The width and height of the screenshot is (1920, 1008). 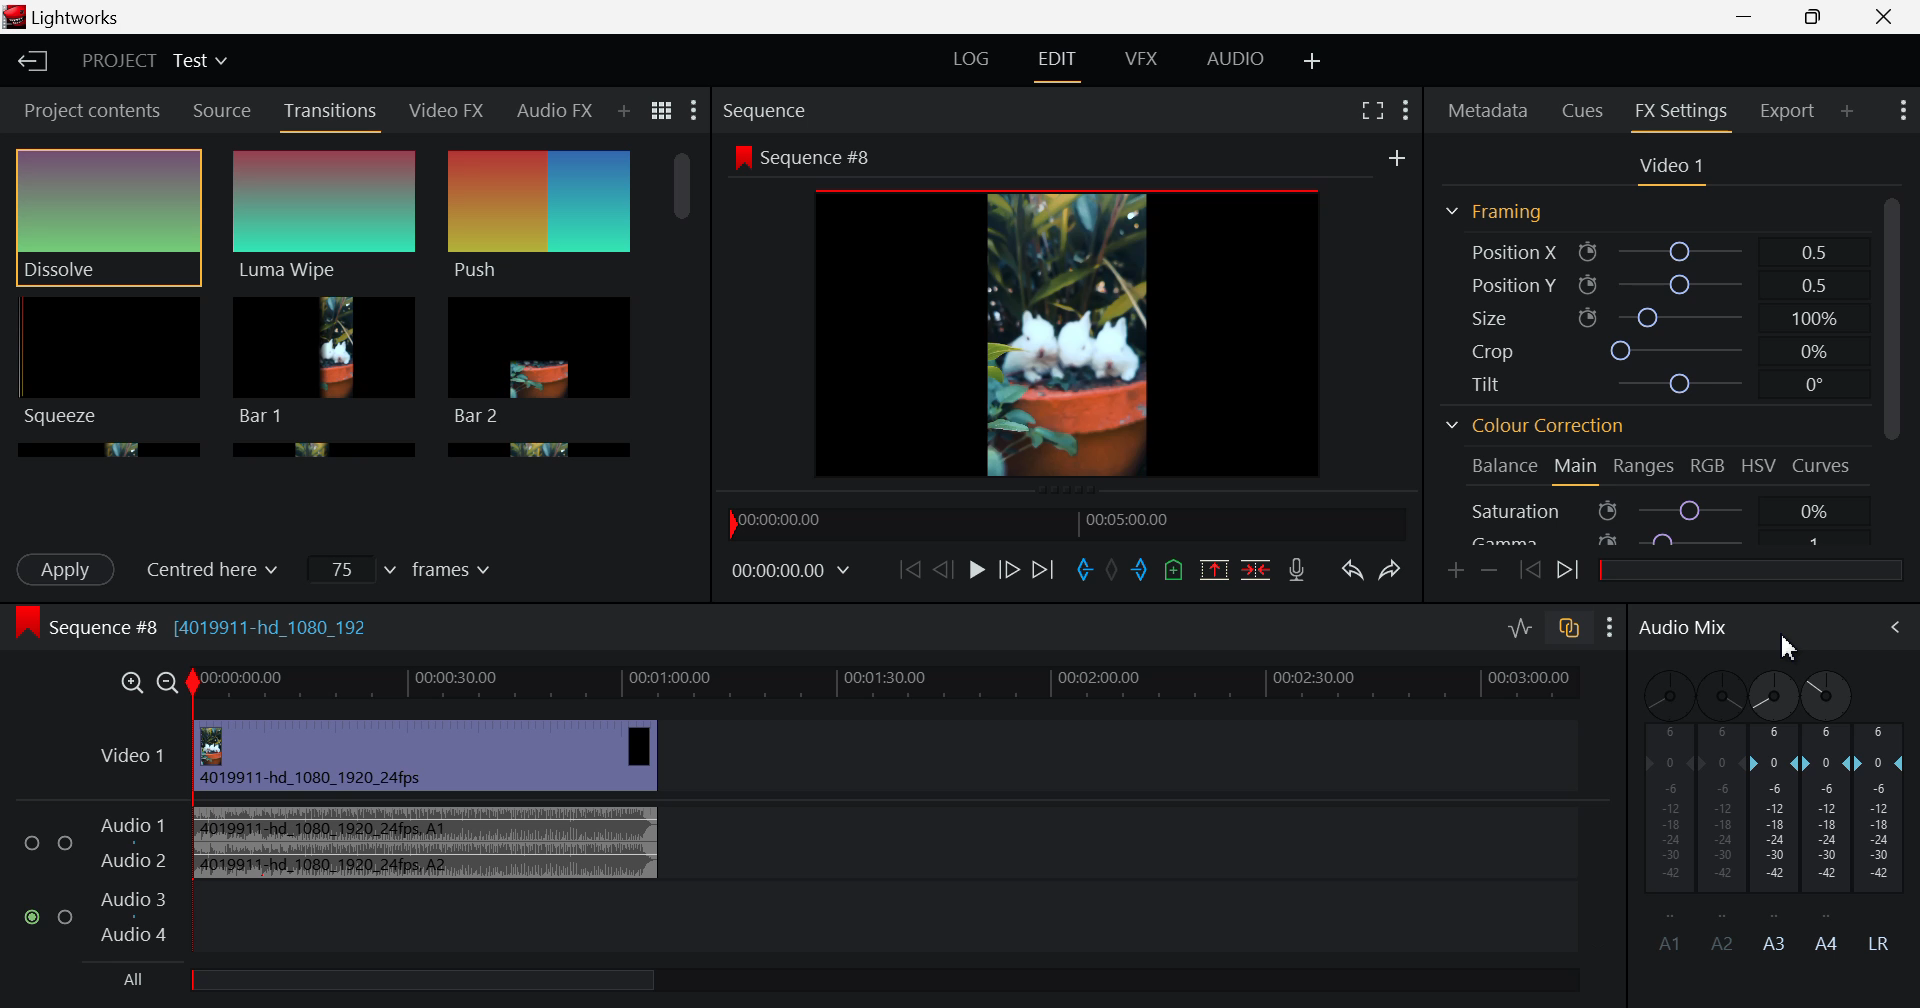 I want to click on Saturation, so click(x=1654, y=510).